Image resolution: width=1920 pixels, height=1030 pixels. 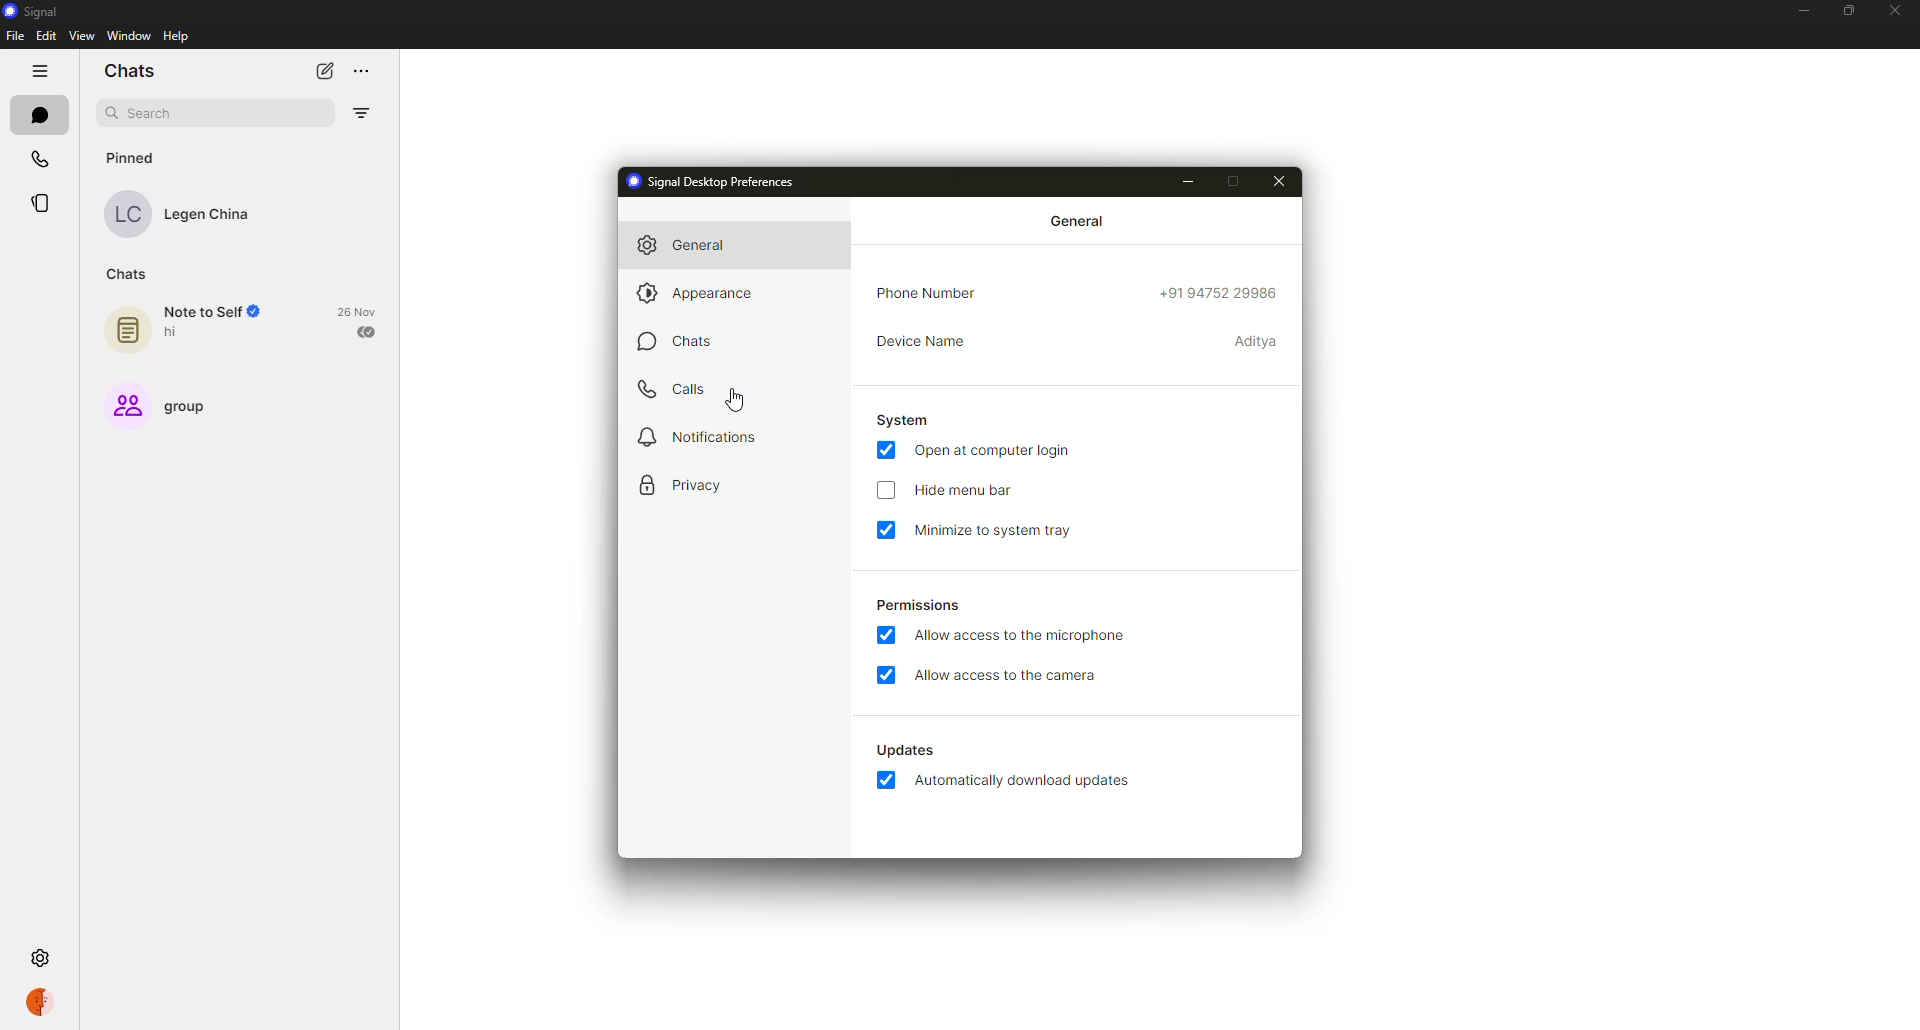 I want to click on new chat, so click(x=319, y=70).